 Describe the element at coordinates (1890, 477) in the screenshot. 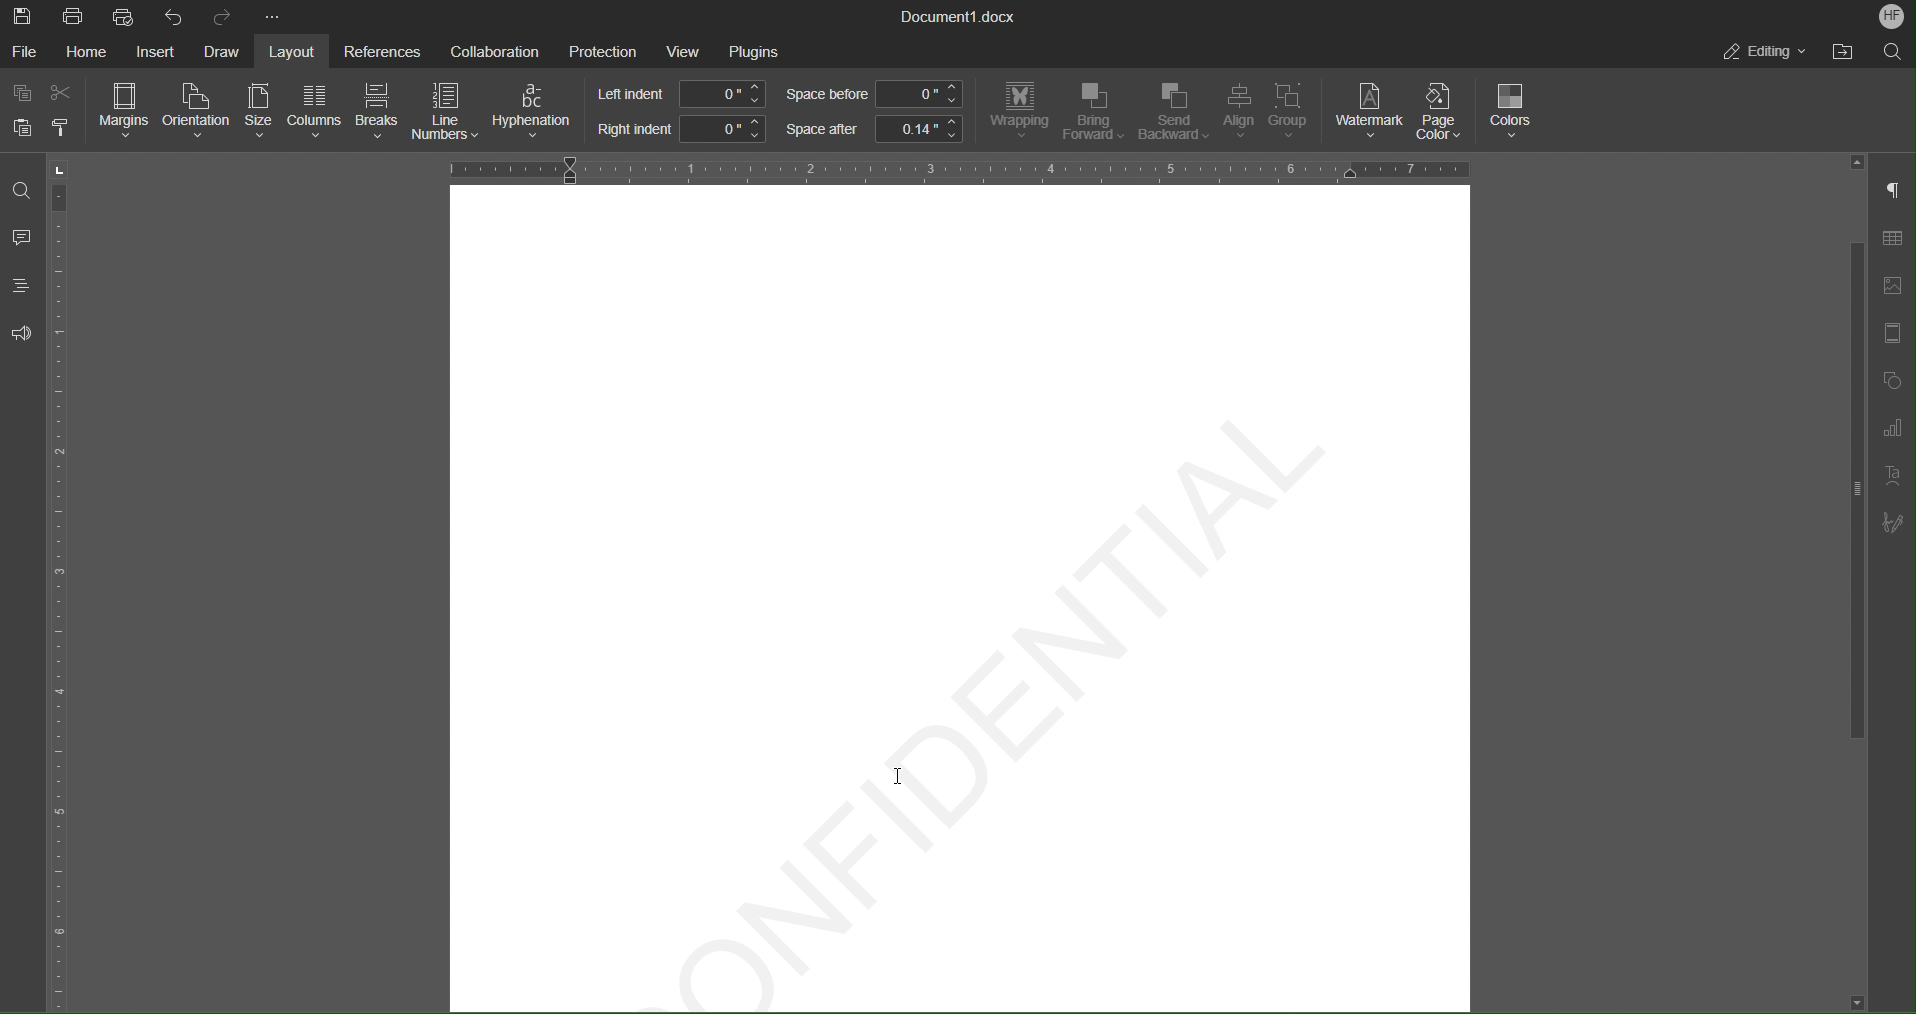

I see `Text Art` at that location.